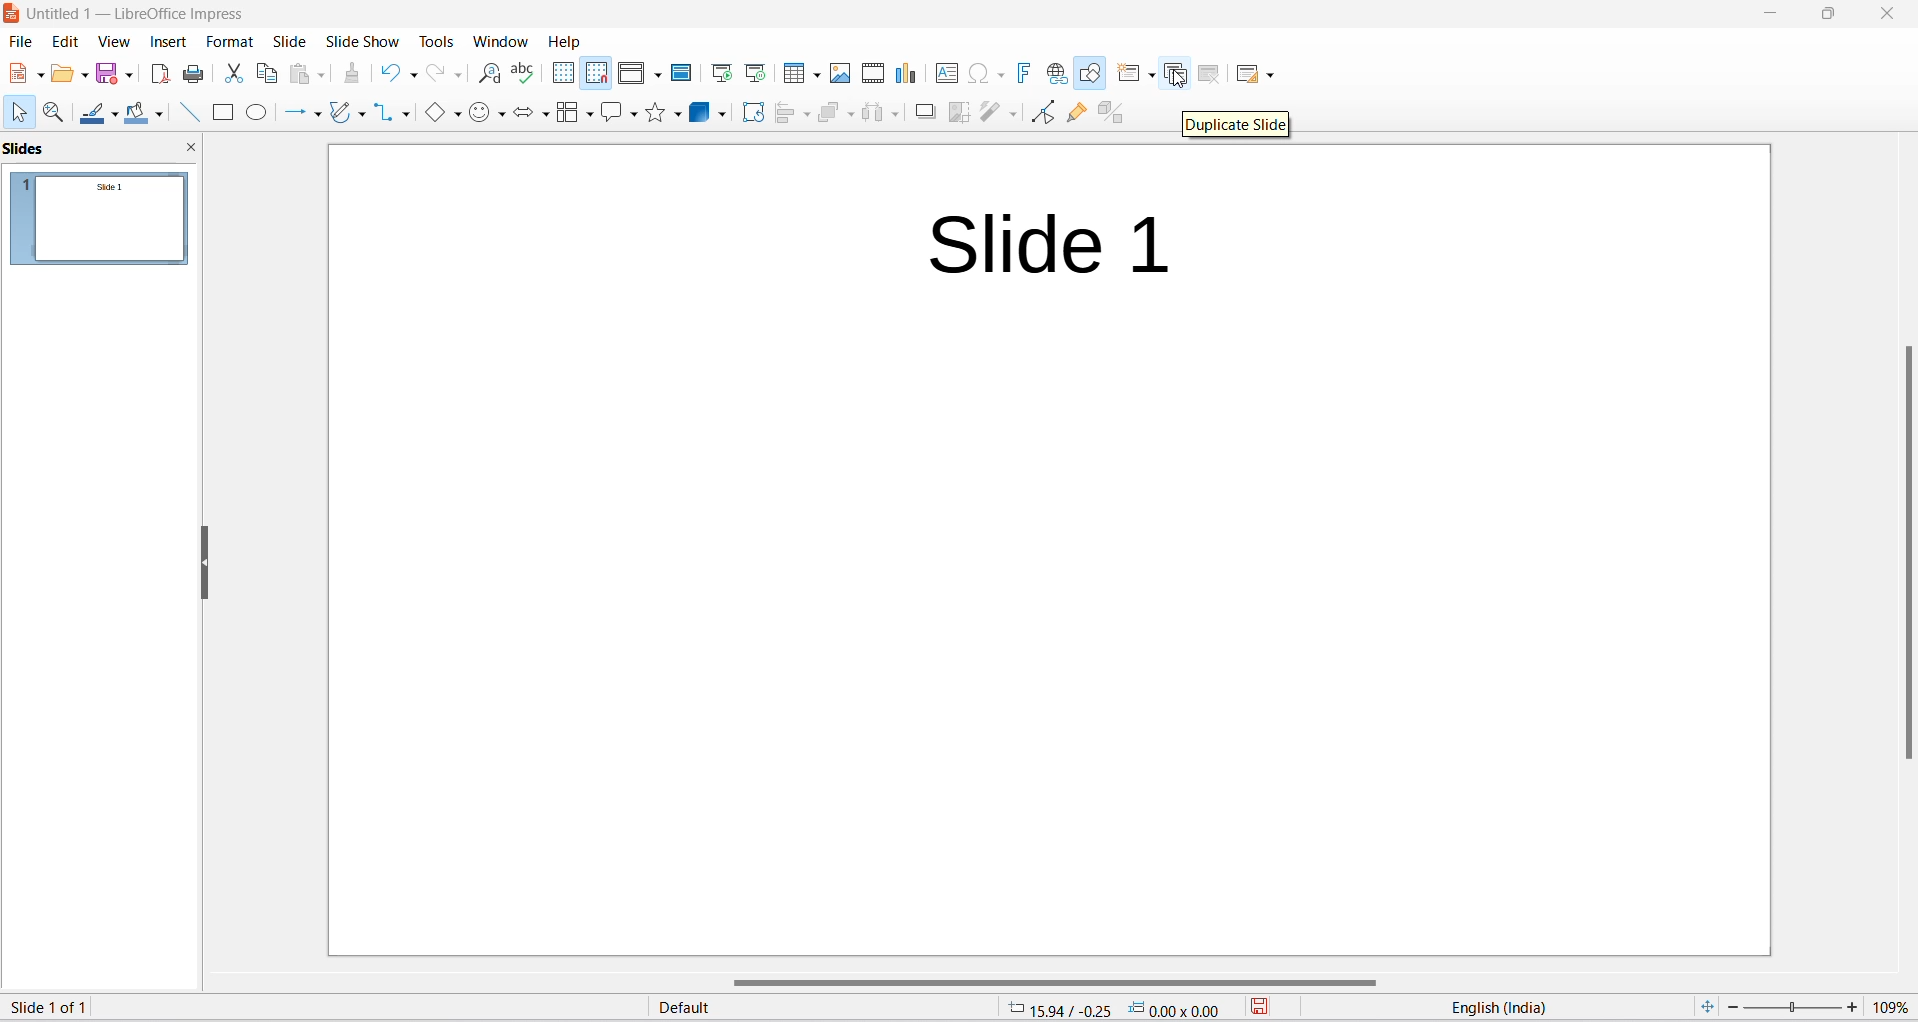  What do you see at coordinates (436, 39) in the screenshot?
I see `tools` at bounding box center [436, 39].